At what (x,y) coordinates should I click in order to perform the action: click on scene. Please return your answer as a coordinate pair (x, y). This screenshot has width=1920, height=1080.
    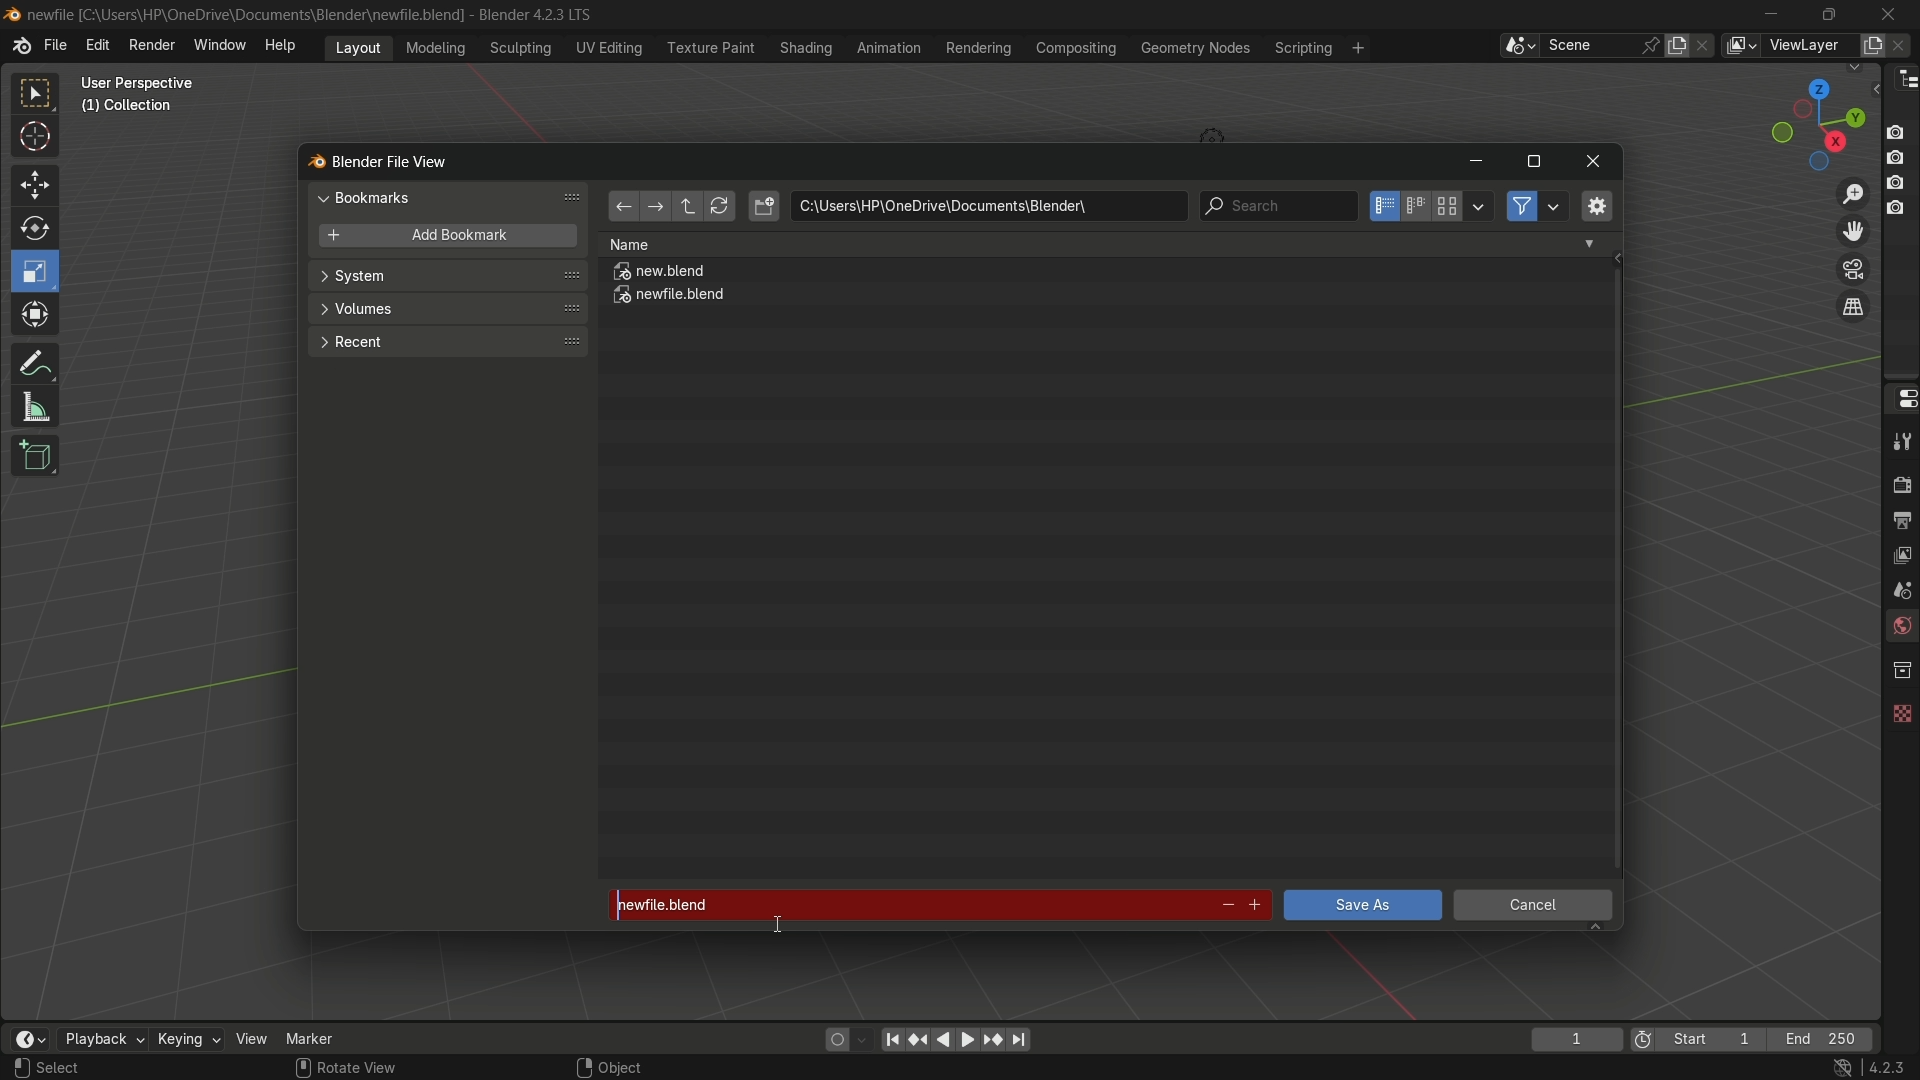
    Looking at the image, I should click on (1898, 589).